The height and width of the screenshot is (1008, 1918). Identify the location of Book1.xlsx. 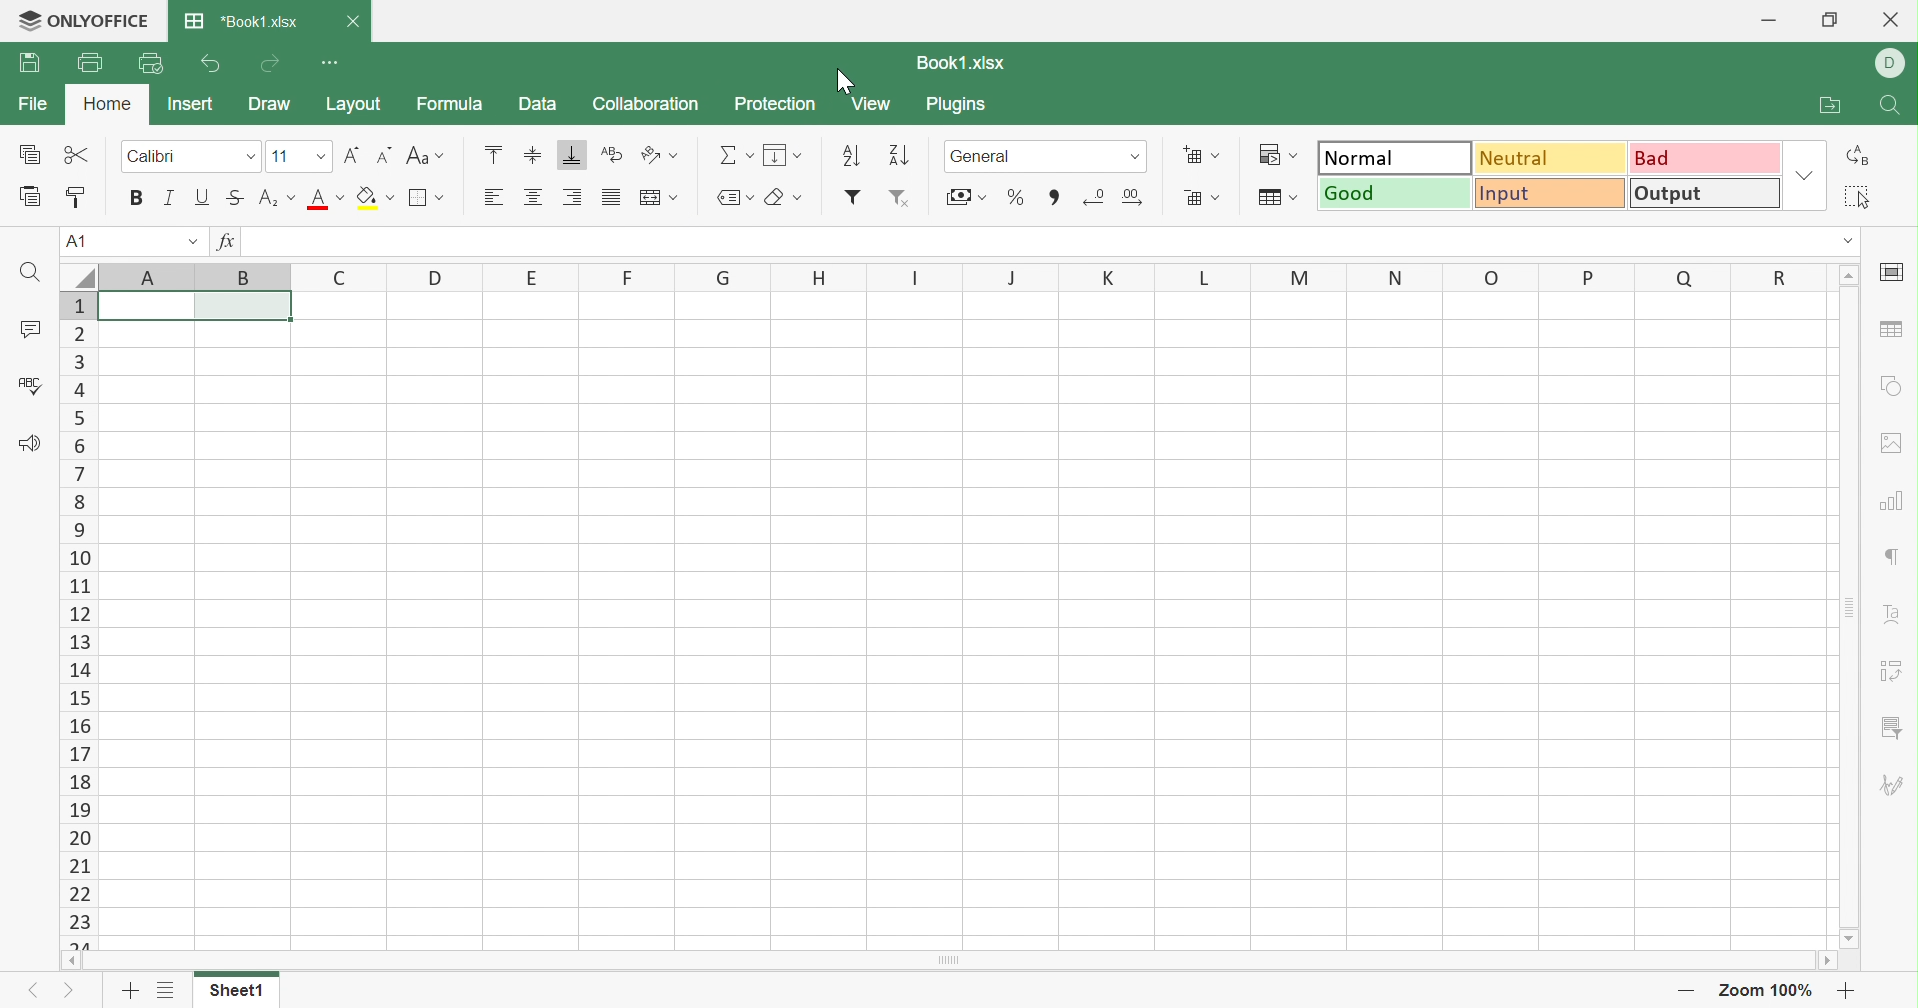
(961, 64).